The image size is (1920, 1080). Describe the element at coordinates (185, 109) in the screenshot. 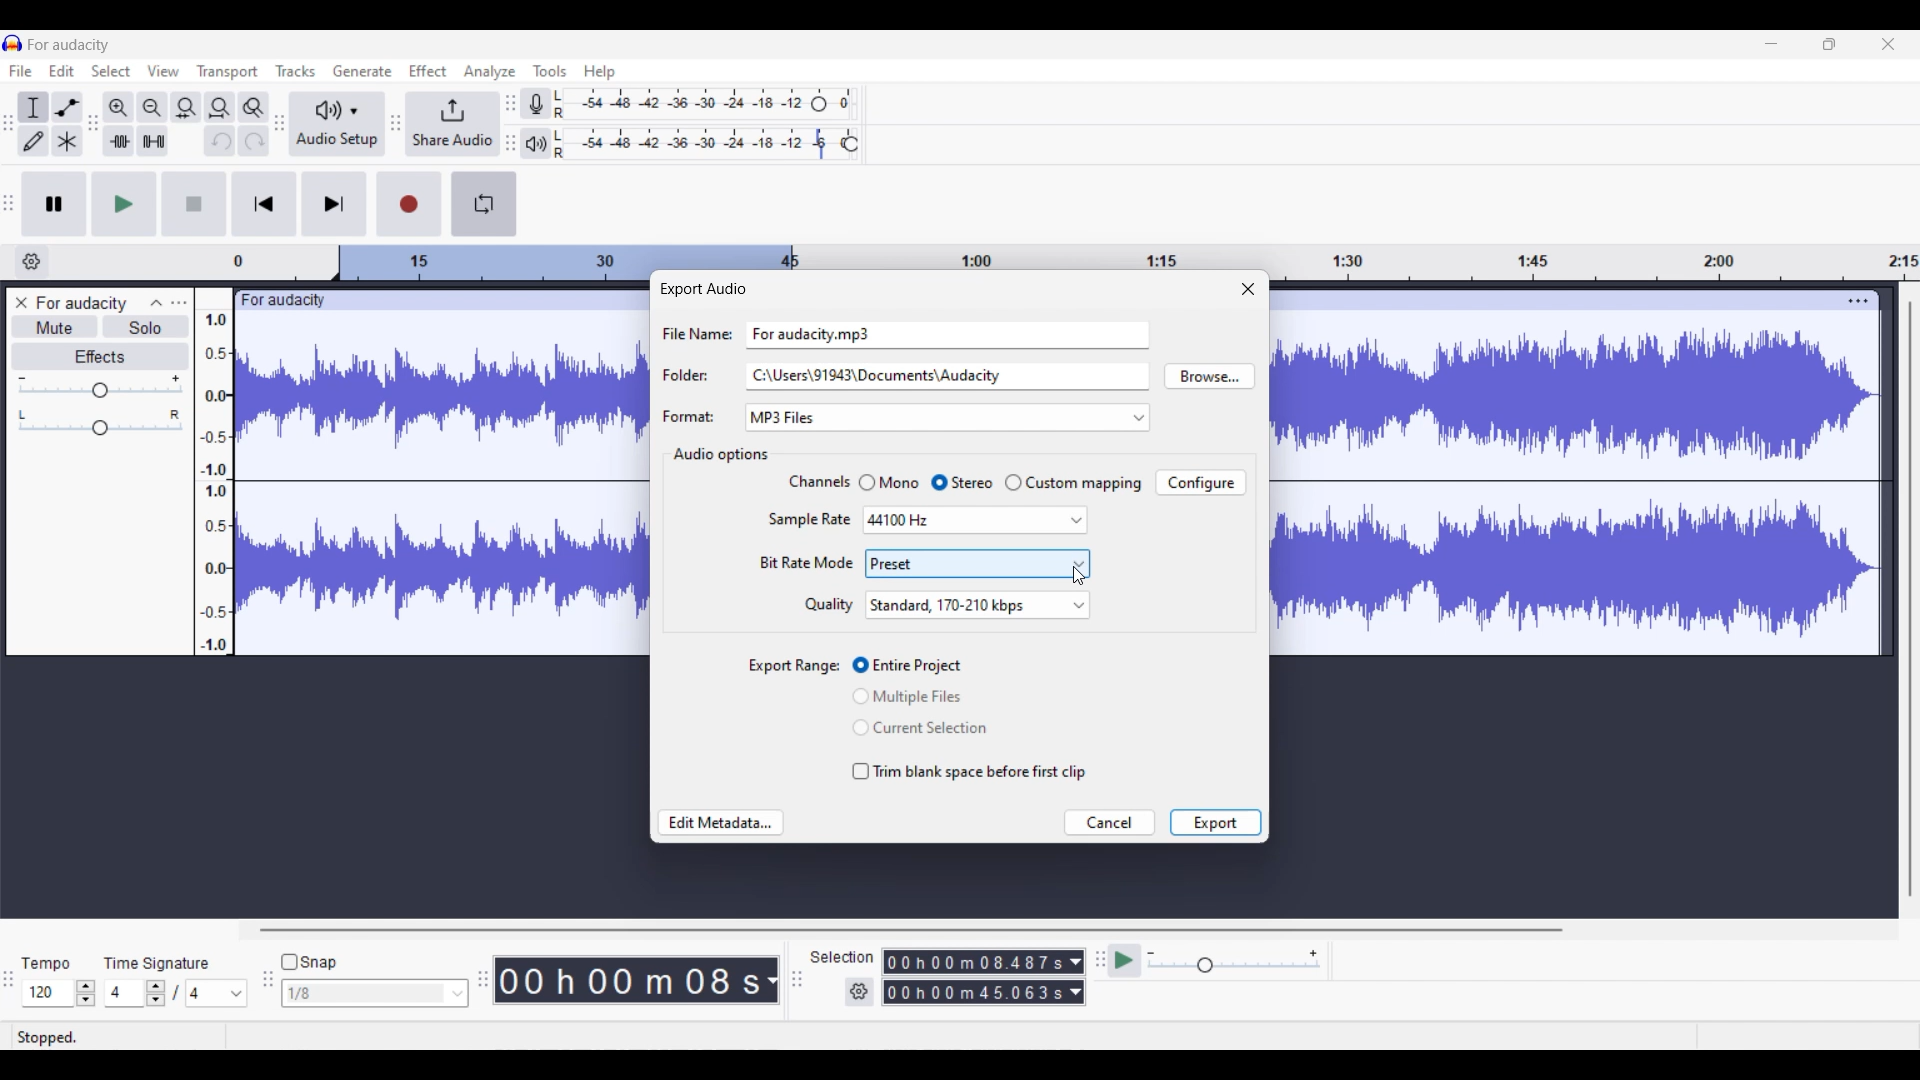

I see `Fit selection to width` at that location.